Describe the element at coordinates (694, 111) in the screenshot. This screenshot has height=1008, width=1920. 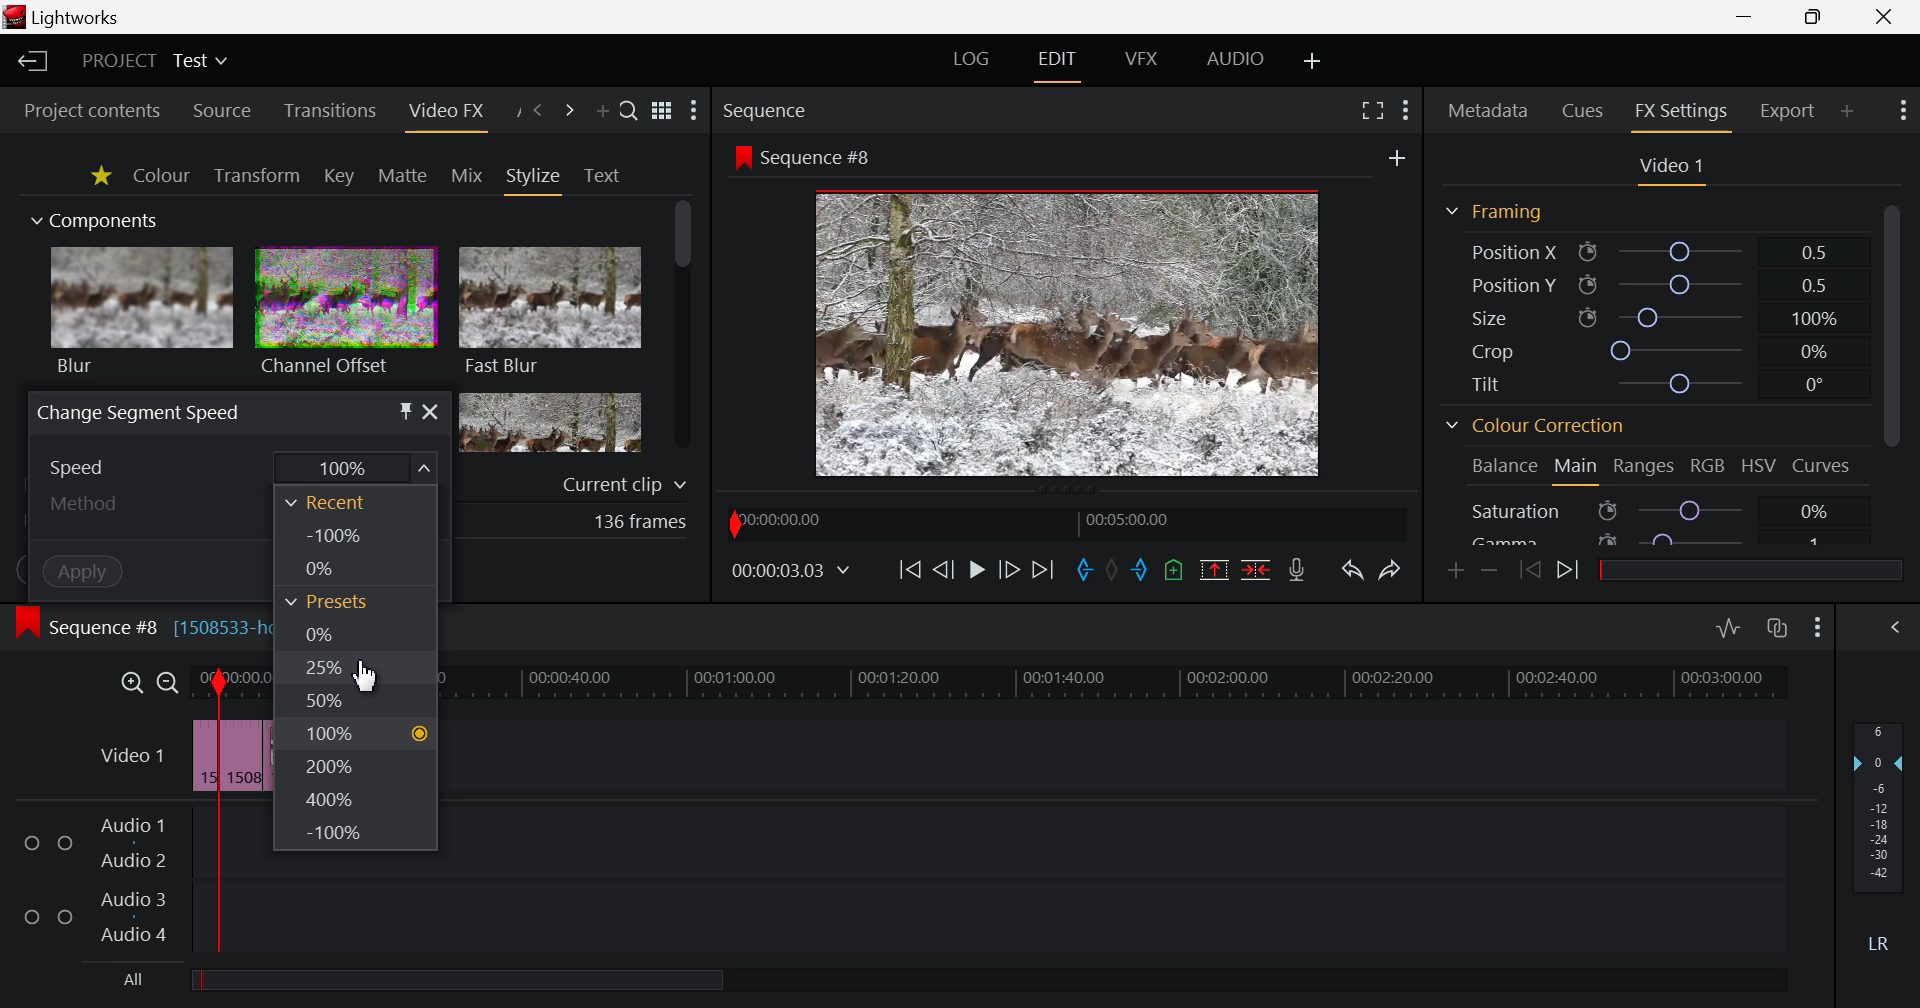
I see `Show Settings` at that location.